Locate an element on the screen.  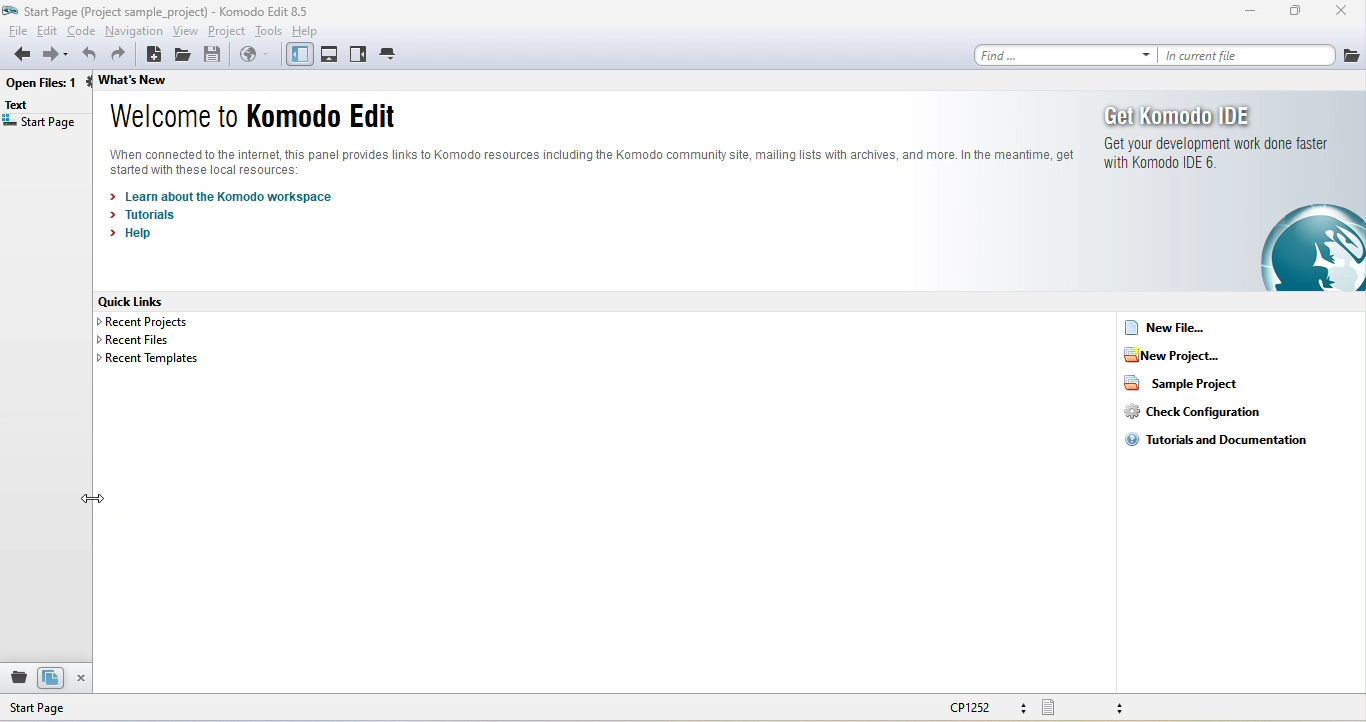
edit is located at coordinates (48, 30).